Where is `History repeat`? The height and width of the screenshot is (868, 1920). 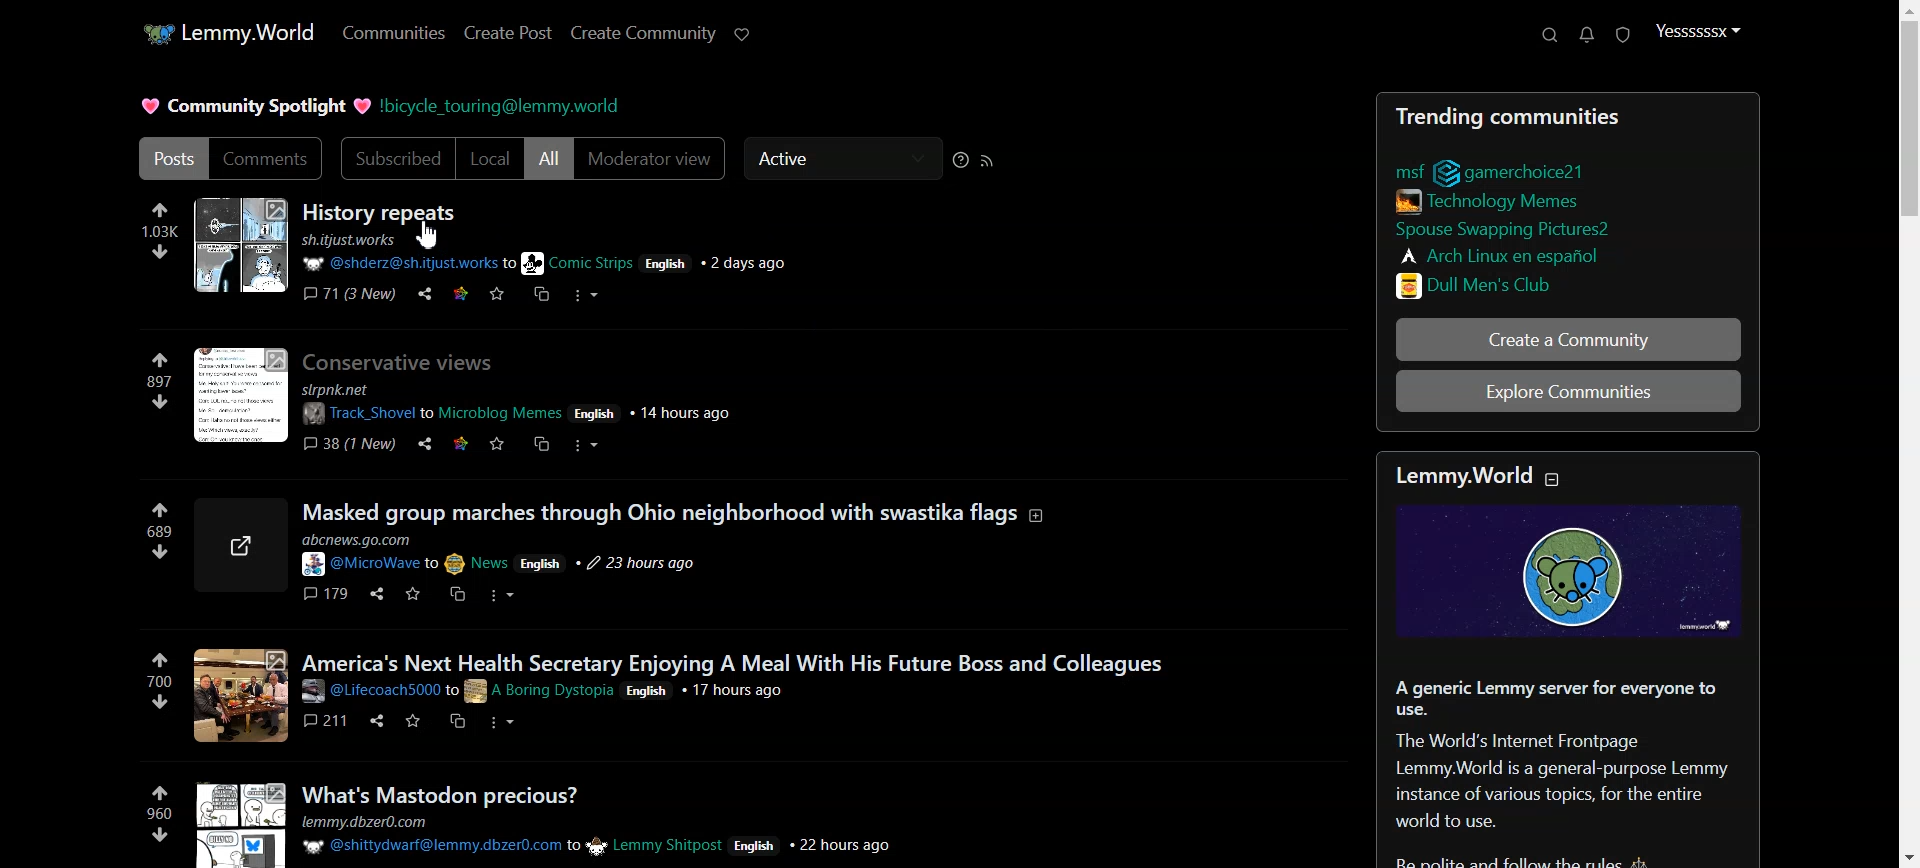 History repeat is located at coordinates (379, 212).